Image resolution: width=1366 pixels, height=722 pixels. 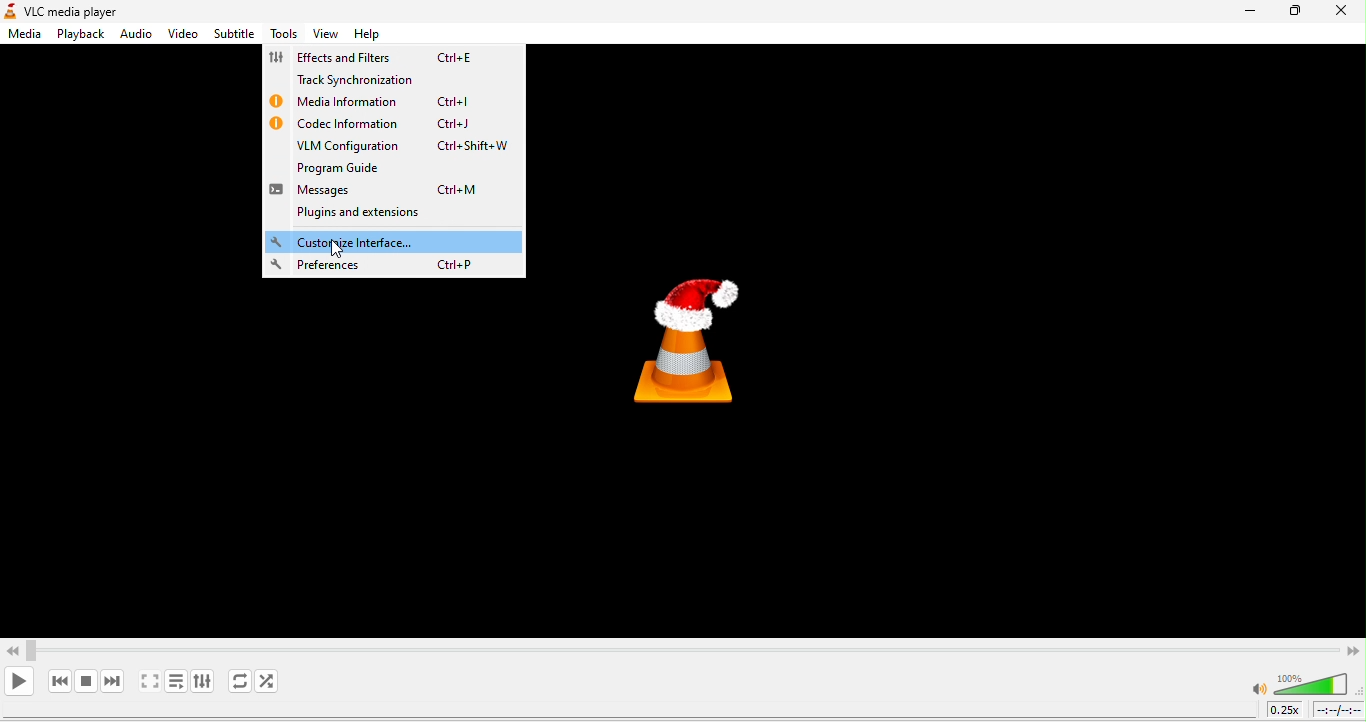 What do you see at coordinates (233, 33) in the screenshot?
I see `subtitle` at bounding box center [233, 33].